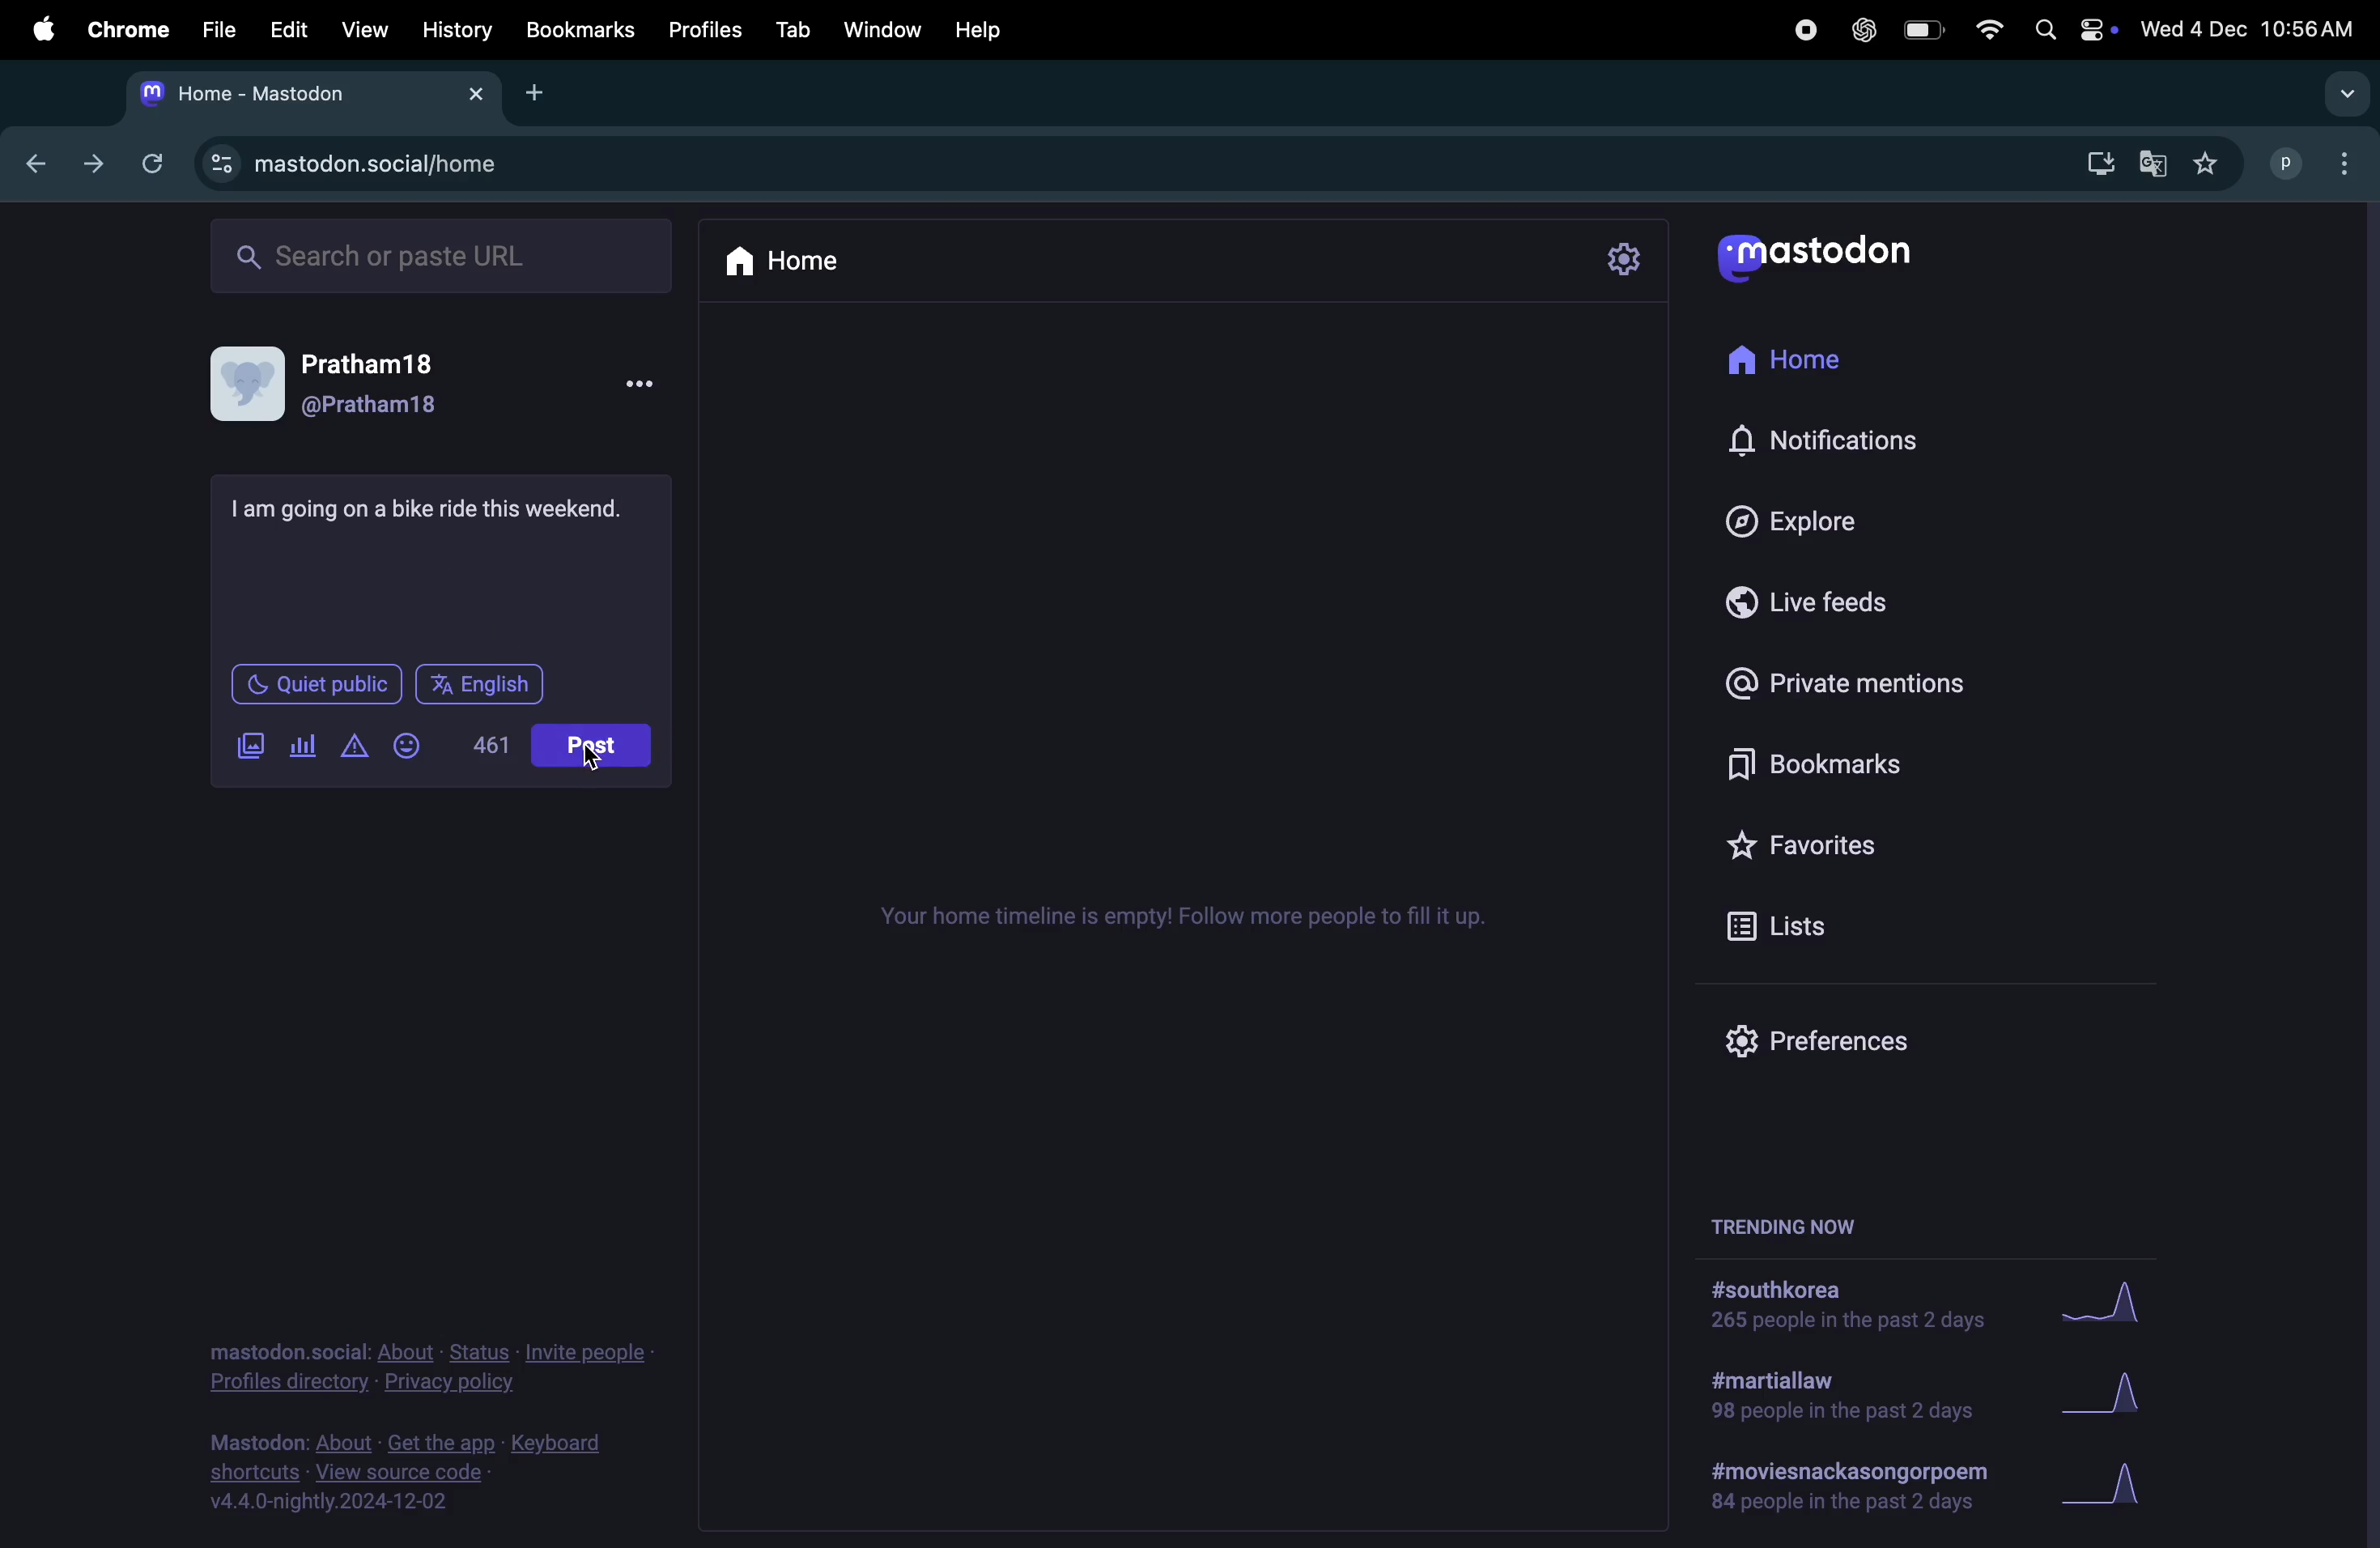 The image size is (2380, 1548). I want to click on Live feeds, so click(1827, 598).